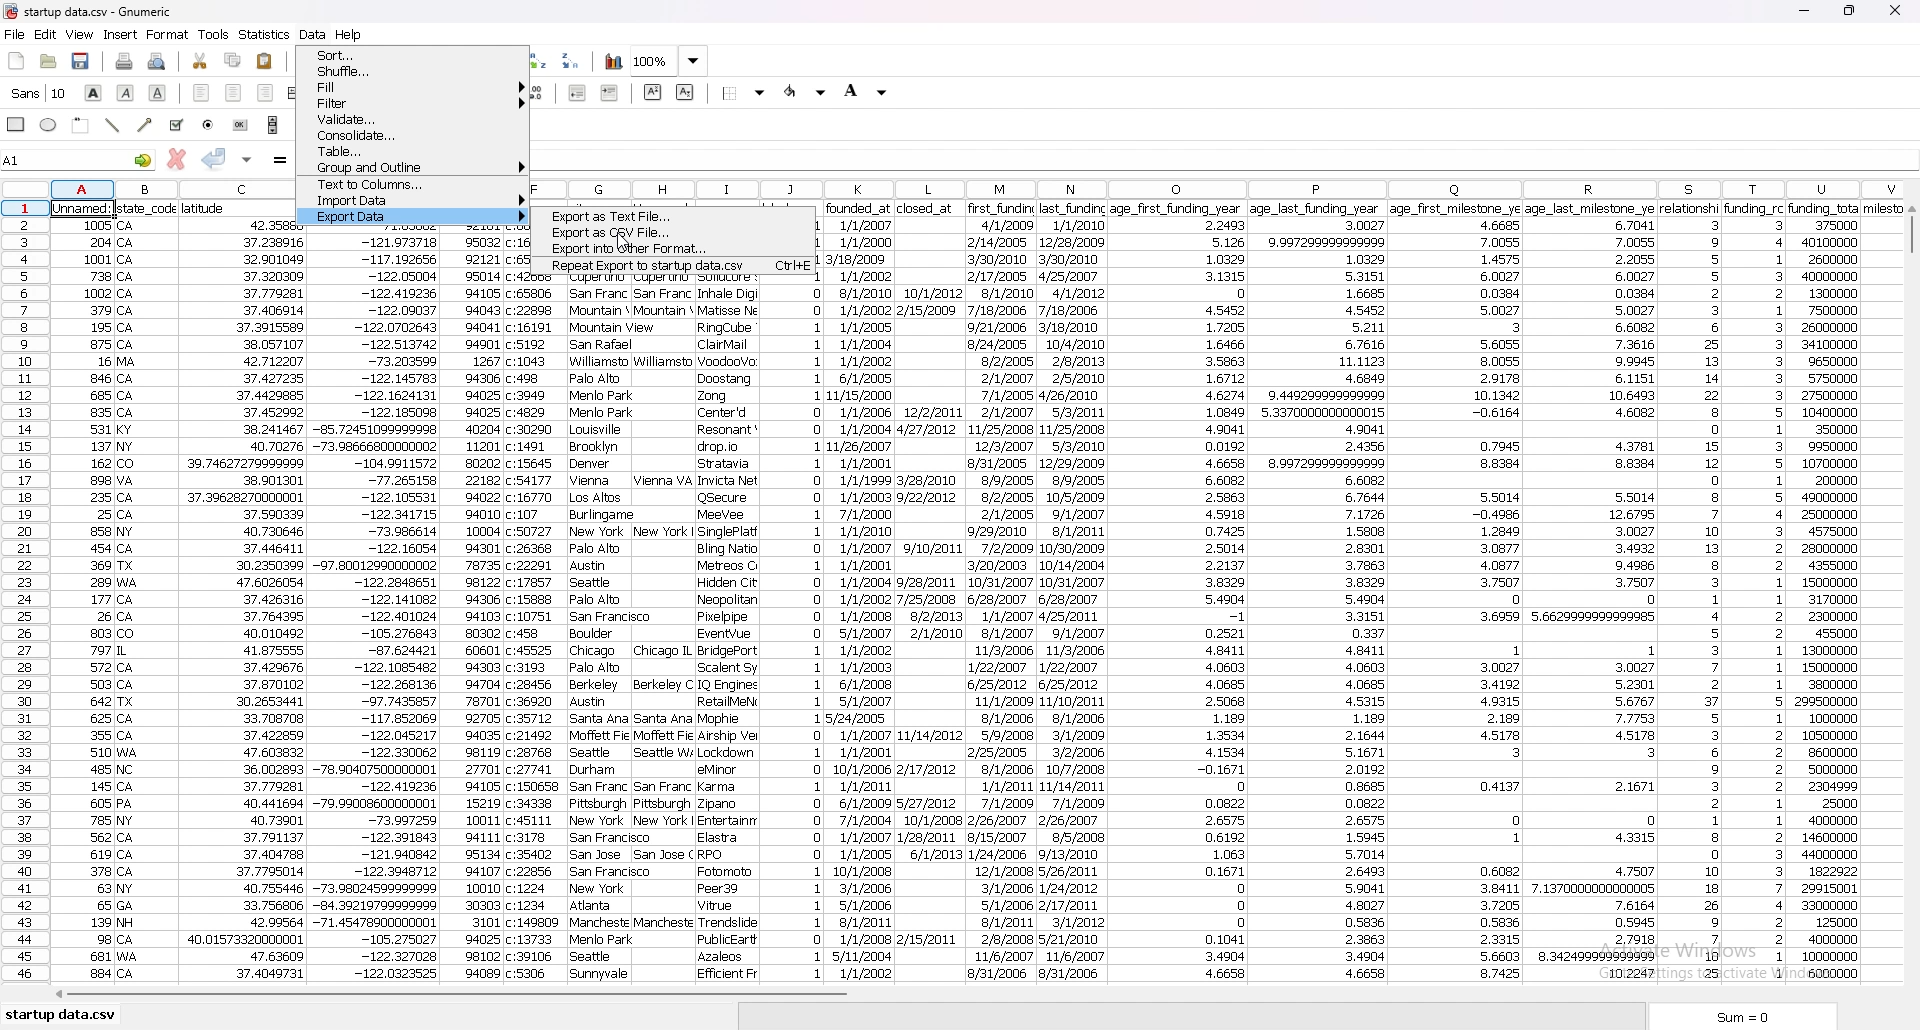 The height and width of the screenshot is (1030, 1920). Describe the element at coordinates (39, 93) in the screenshot. I see `font` at that location.